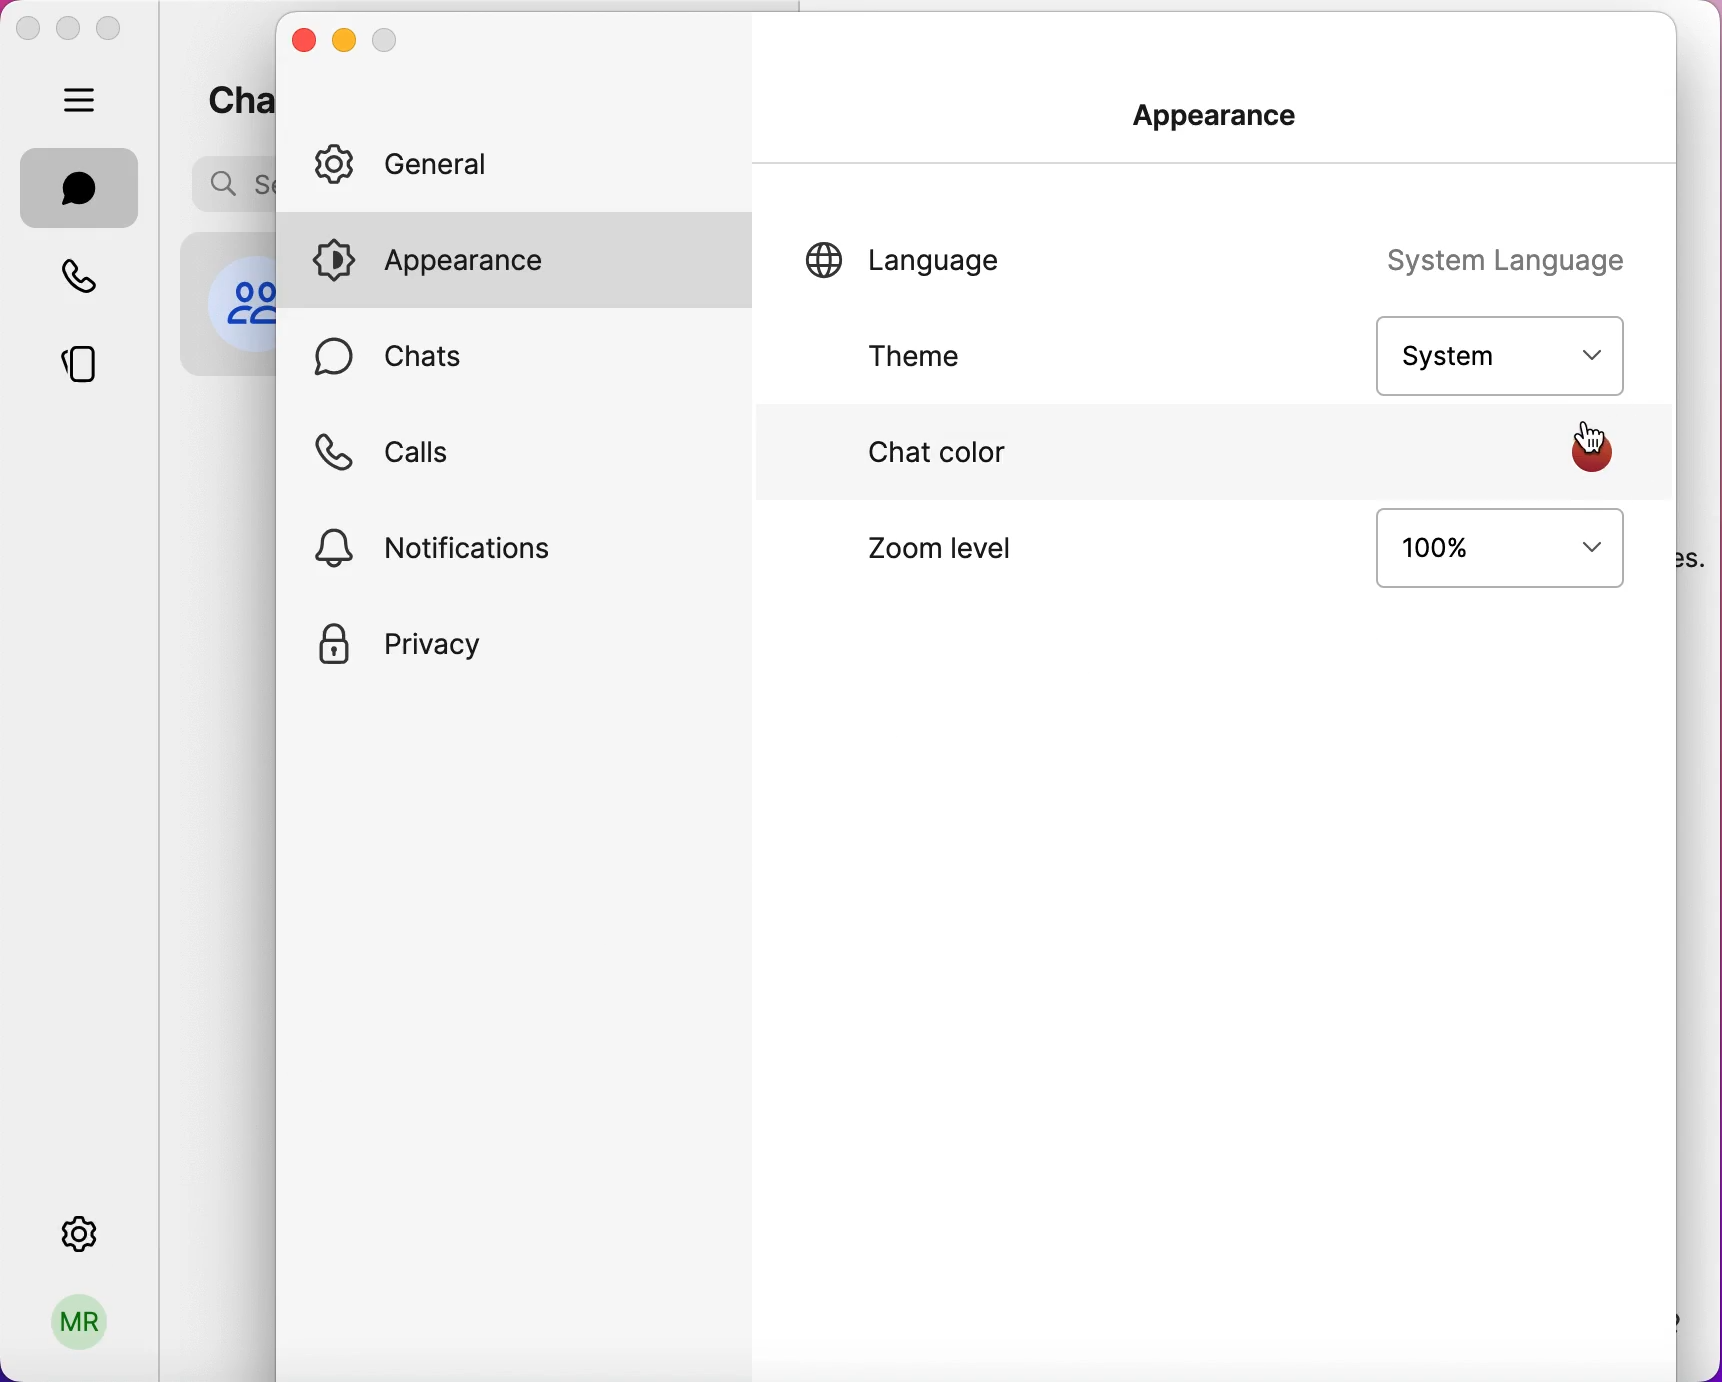 The height and width of the screenshot is (1382, 1722). What do you see at coordinates (421, 650) in the screenshot?
I see `privacy` at bounding box center [421, 650].